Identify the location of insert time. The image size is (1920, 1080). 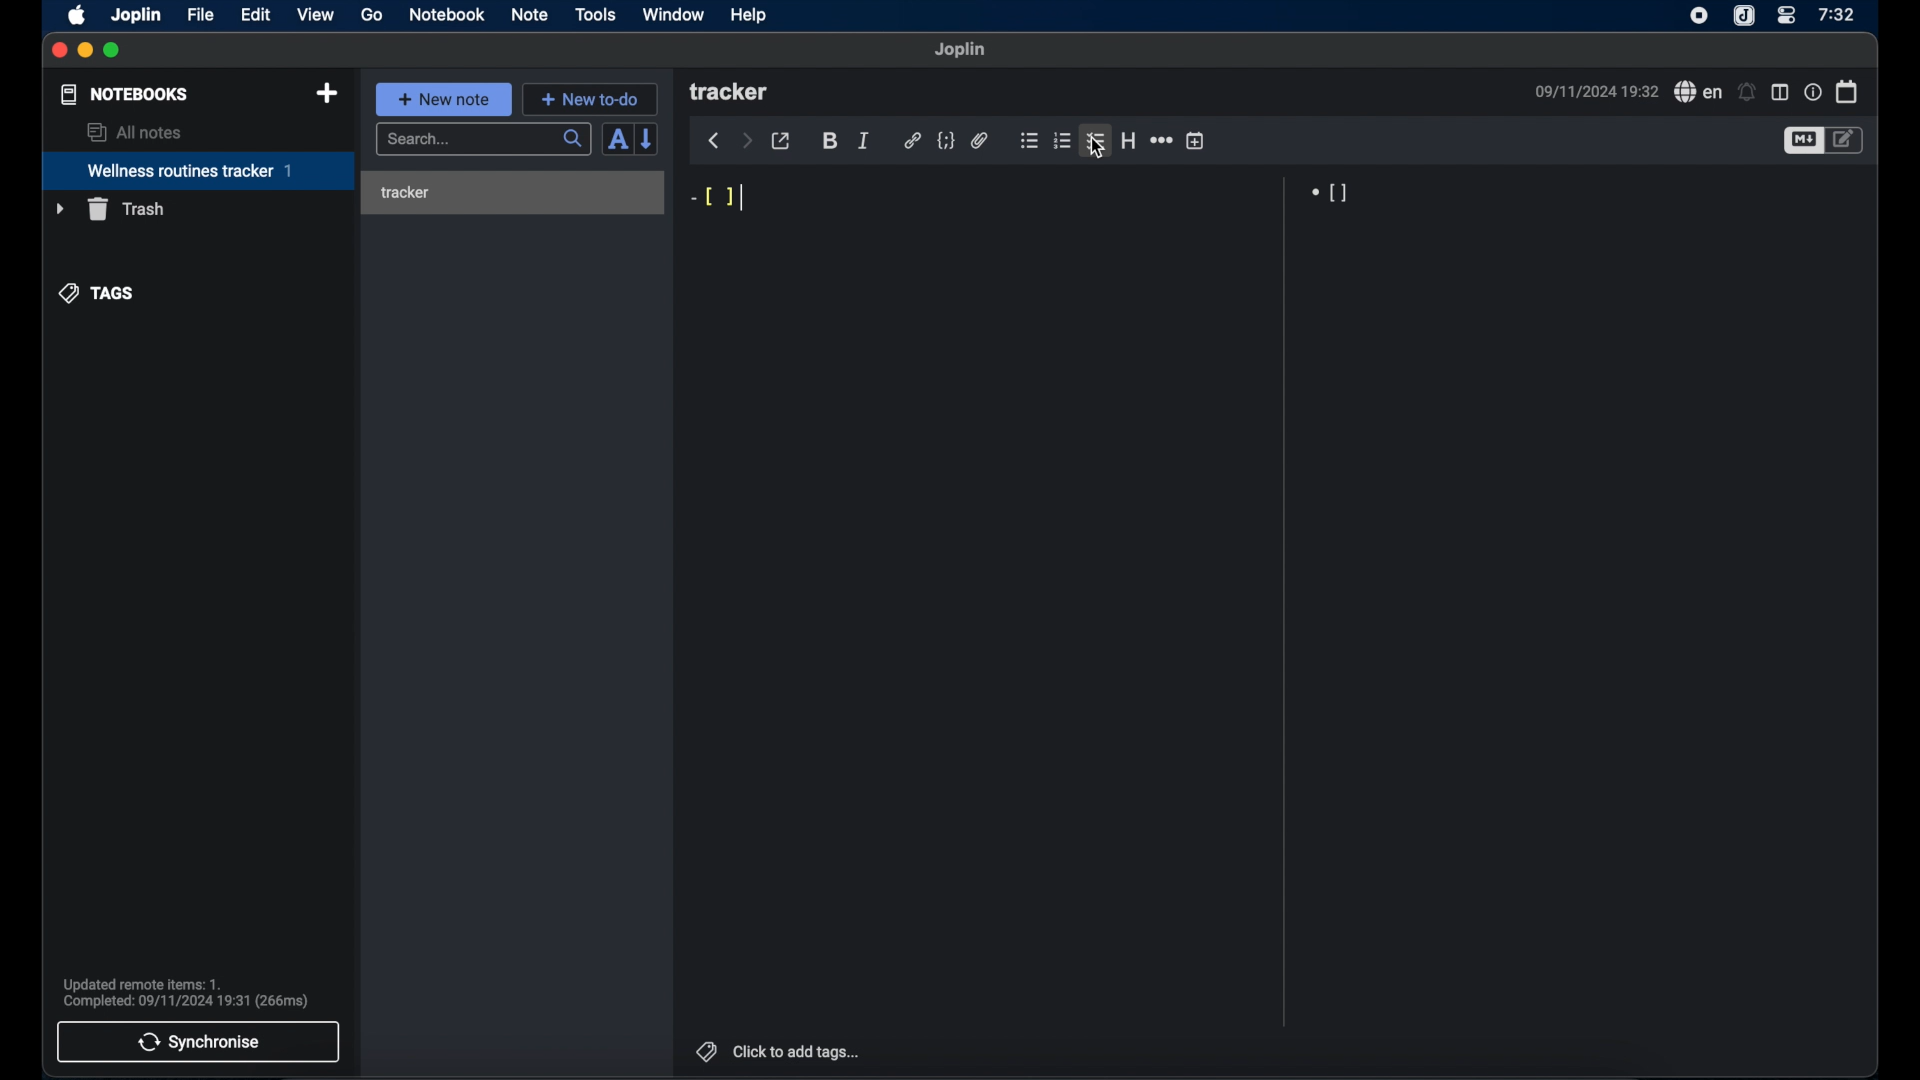
(1195, 140).